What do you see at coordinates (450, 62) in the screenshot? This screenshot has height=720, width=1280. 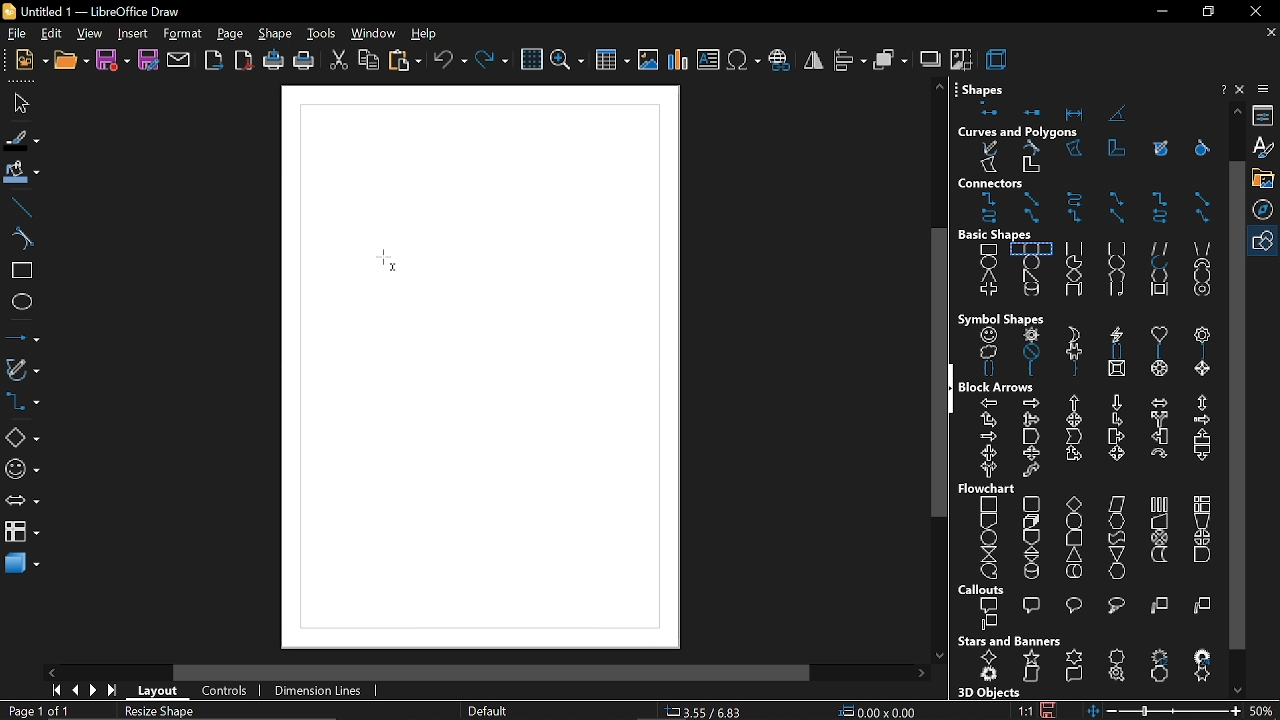 I see `undo` at bounding box center [450, 62].